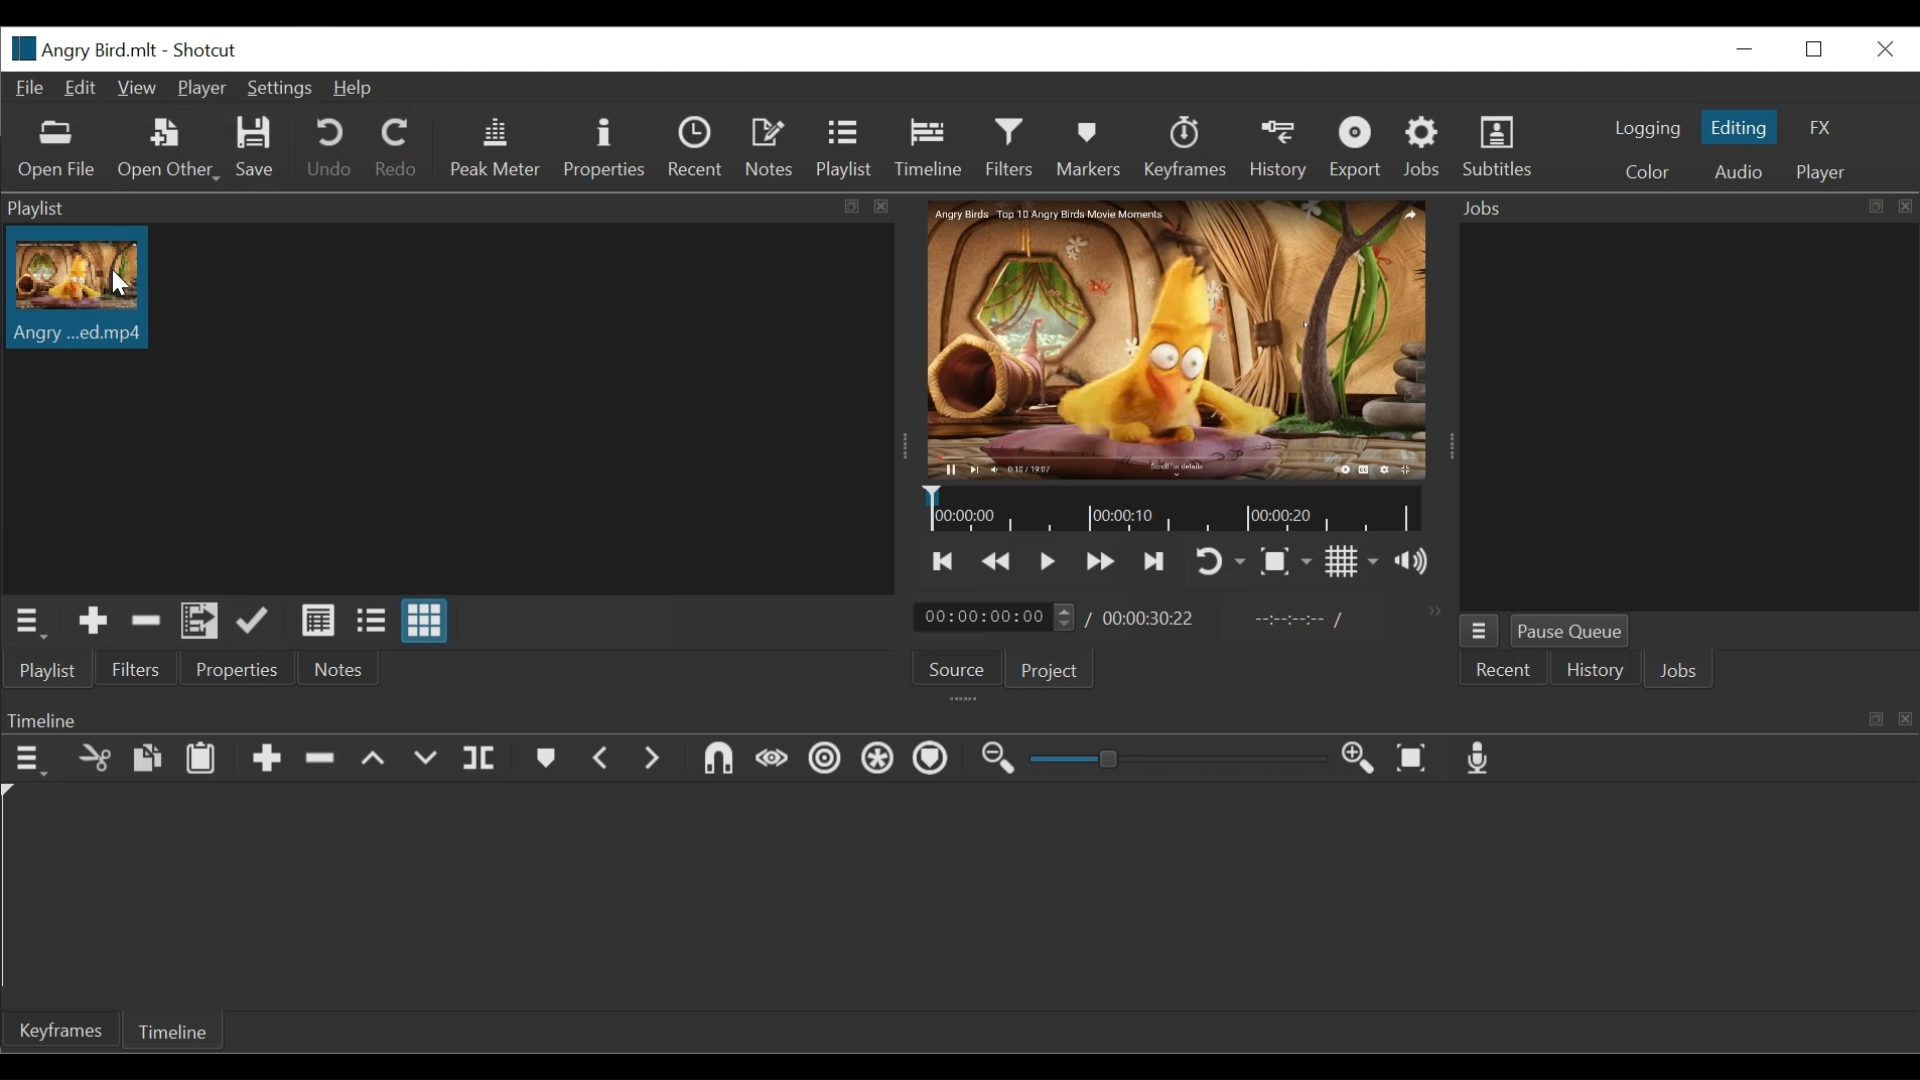 The width and height of the screenshot is (1920, 1080). Describe the element at coordinates (1009, 148) in the screenshot. I see `Filters` at that location.